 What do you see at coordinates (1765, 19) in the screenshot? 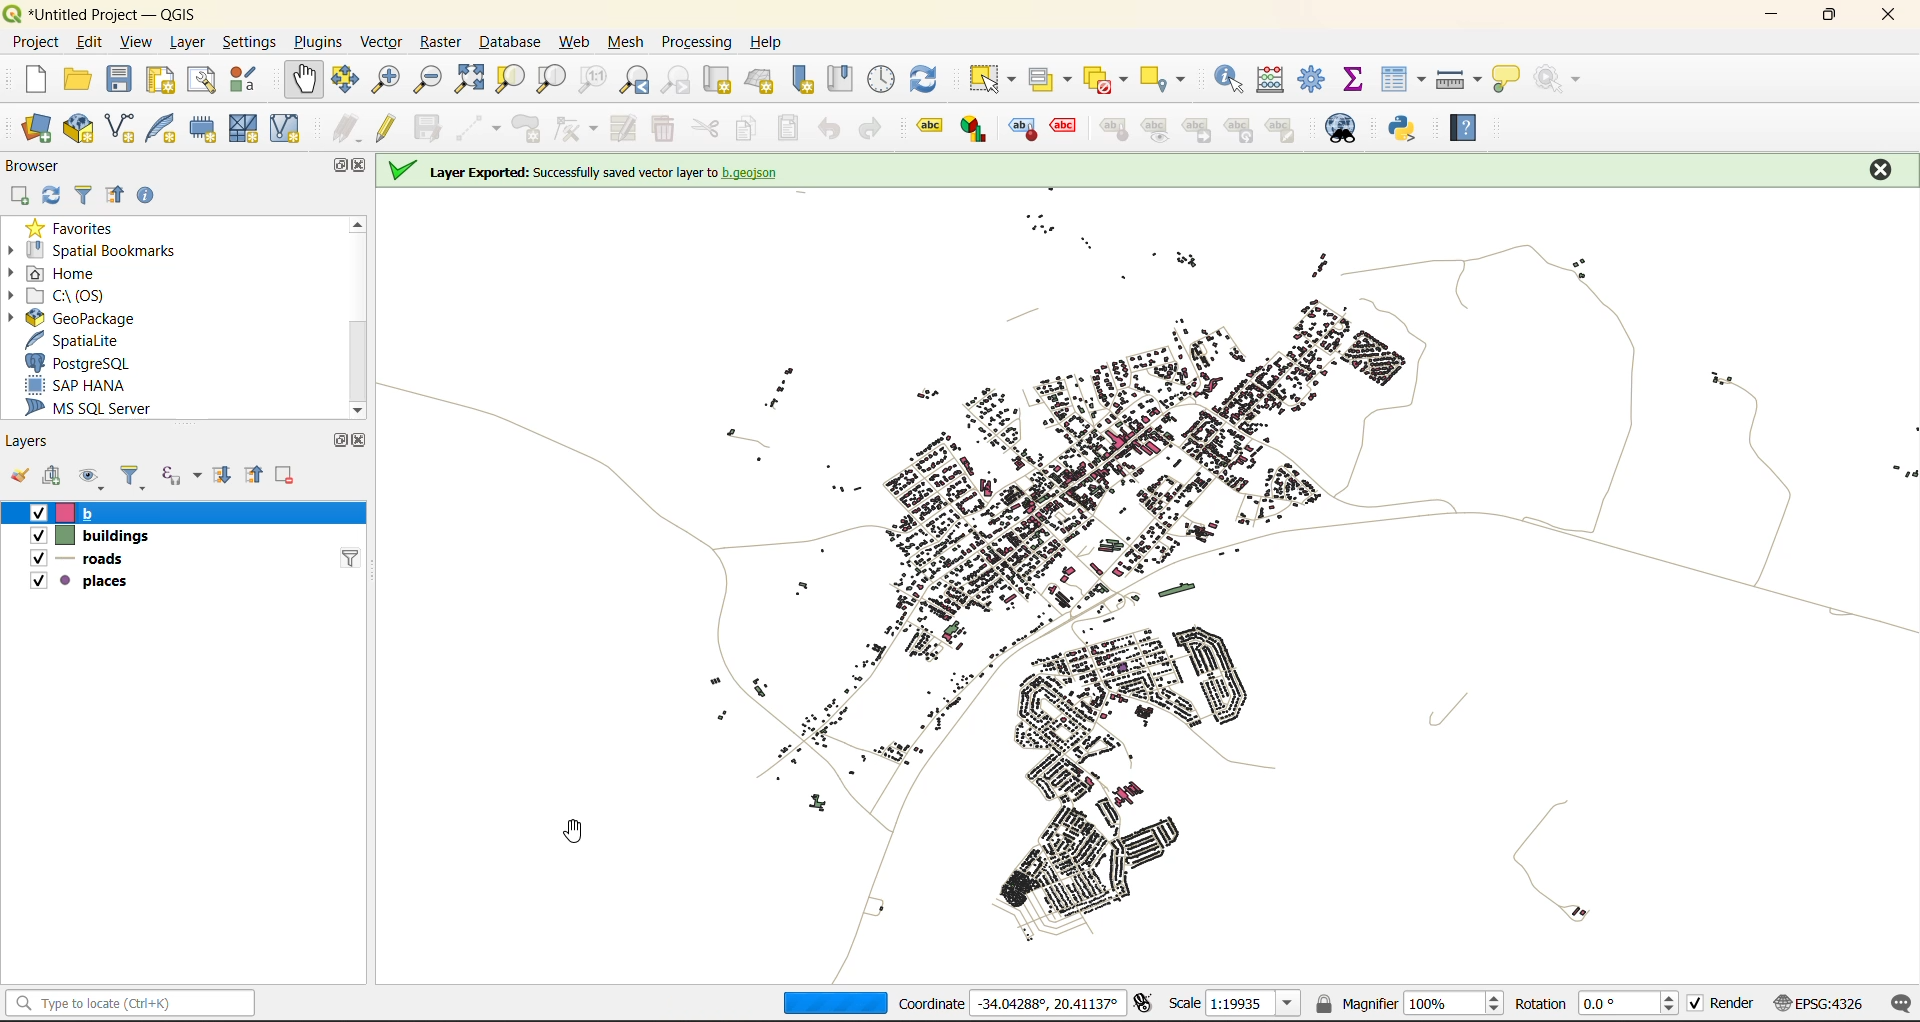
I see `minimize` at bounding box center [1765, 19].